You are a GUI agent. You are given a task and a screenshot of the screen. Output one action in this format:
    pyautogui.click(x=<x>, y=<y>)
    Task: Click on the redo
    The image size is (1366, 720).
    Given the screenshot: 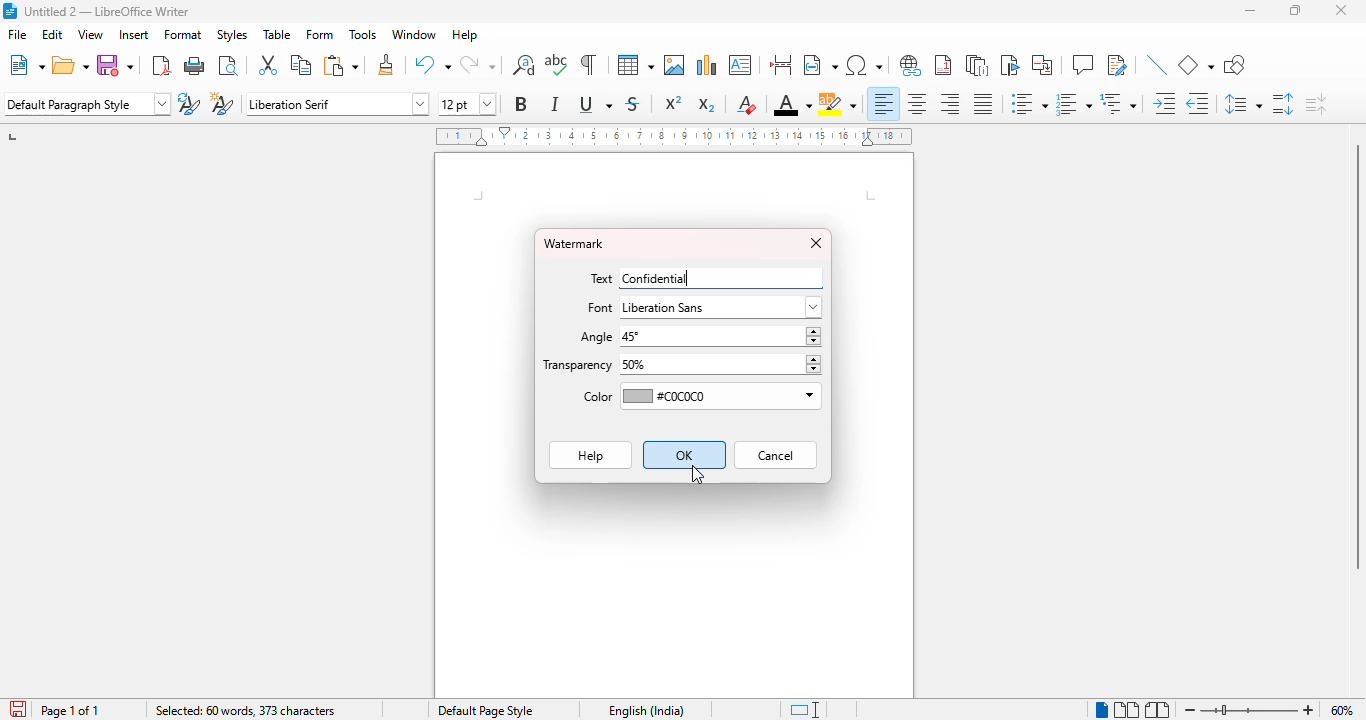 What is the action you would take?
    pyautogui.click(x=477, y=65)
    